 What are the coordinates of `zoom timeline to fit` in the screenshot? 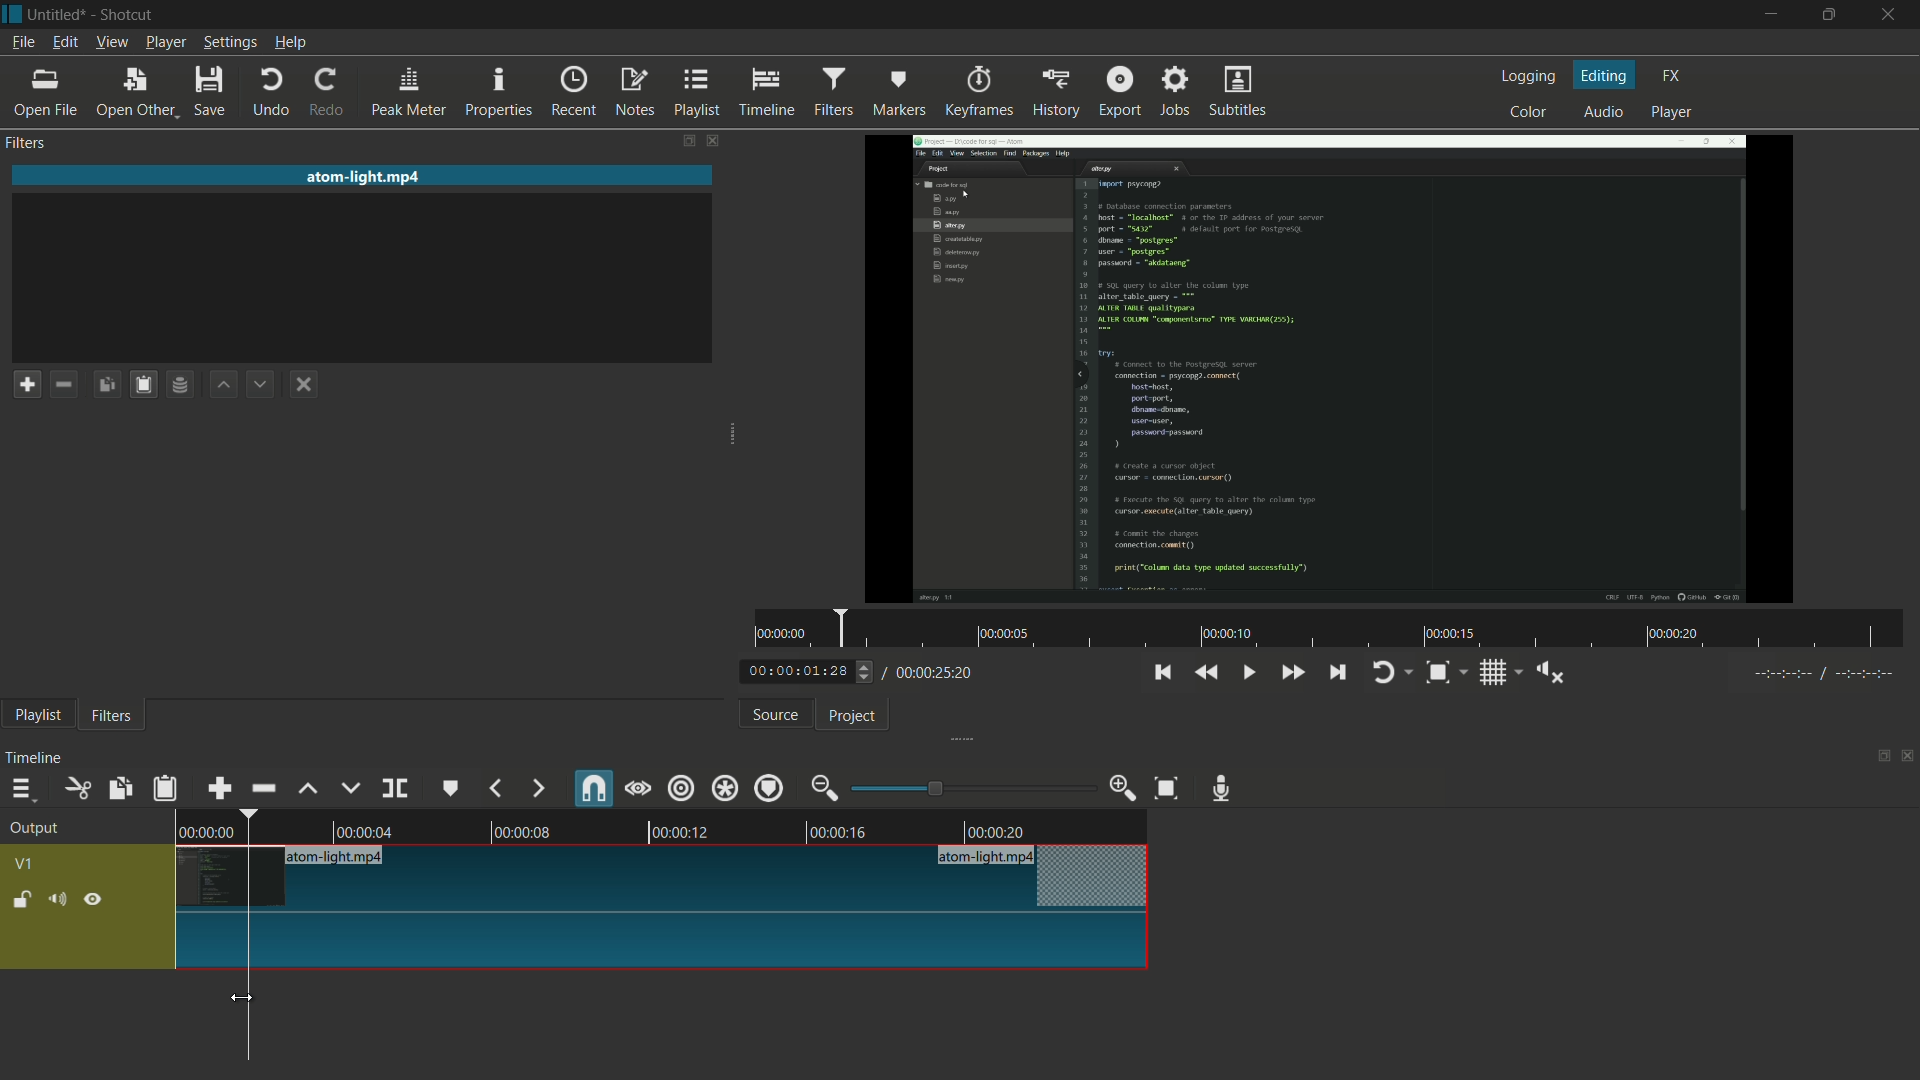 It's located at (1447, 672).